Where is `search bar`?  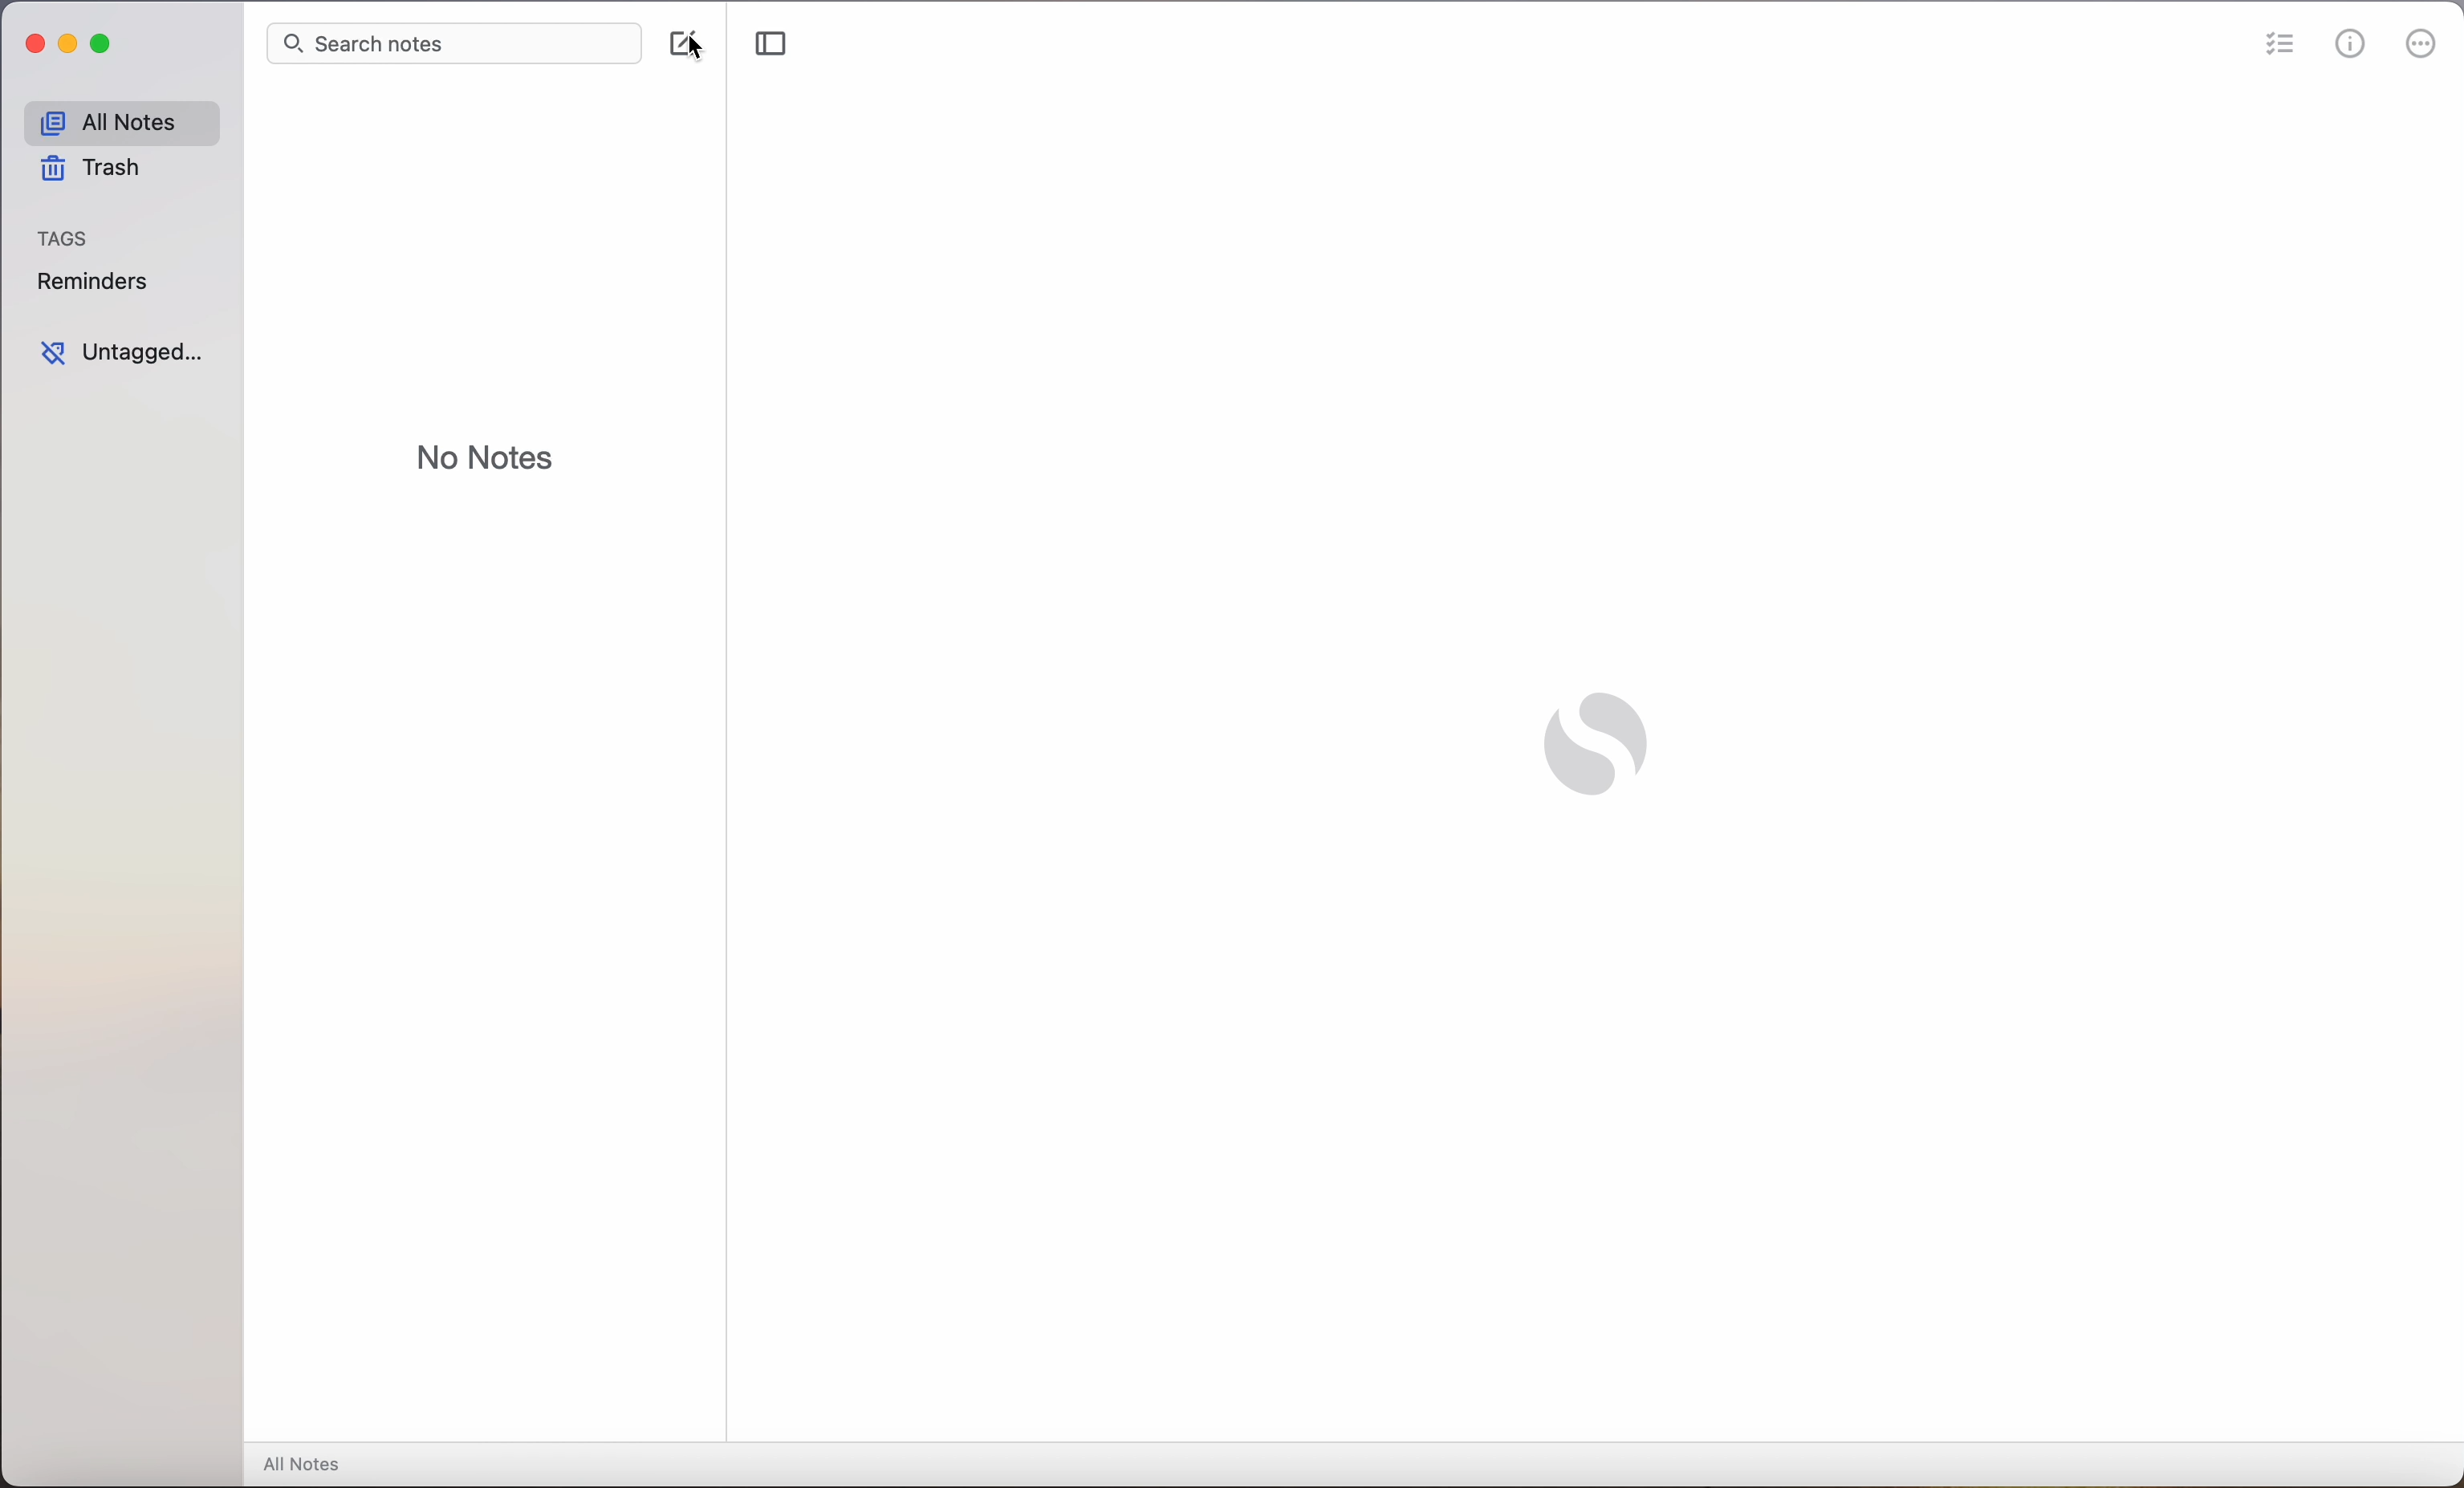 search bar is located at coordinates (453, 43).